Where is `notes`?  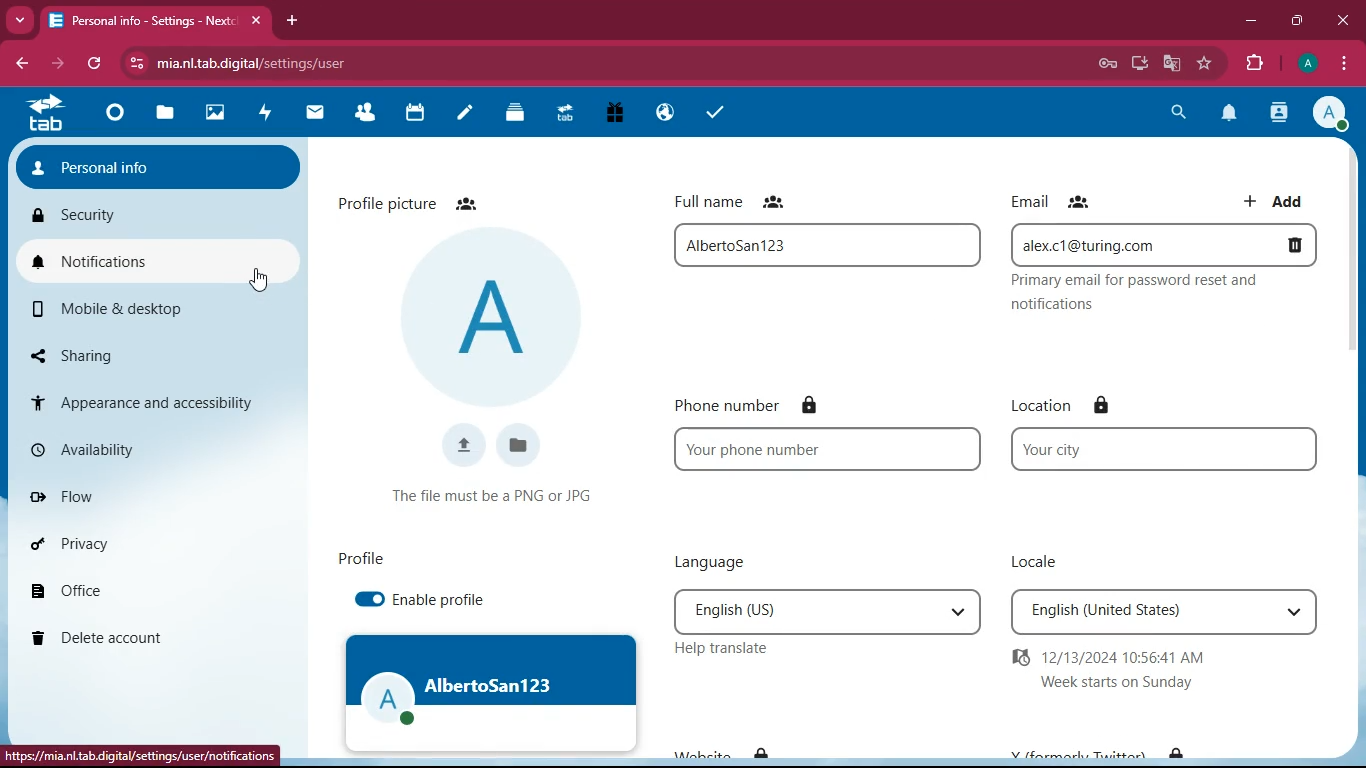
notes is located at coordinates (466, 113).